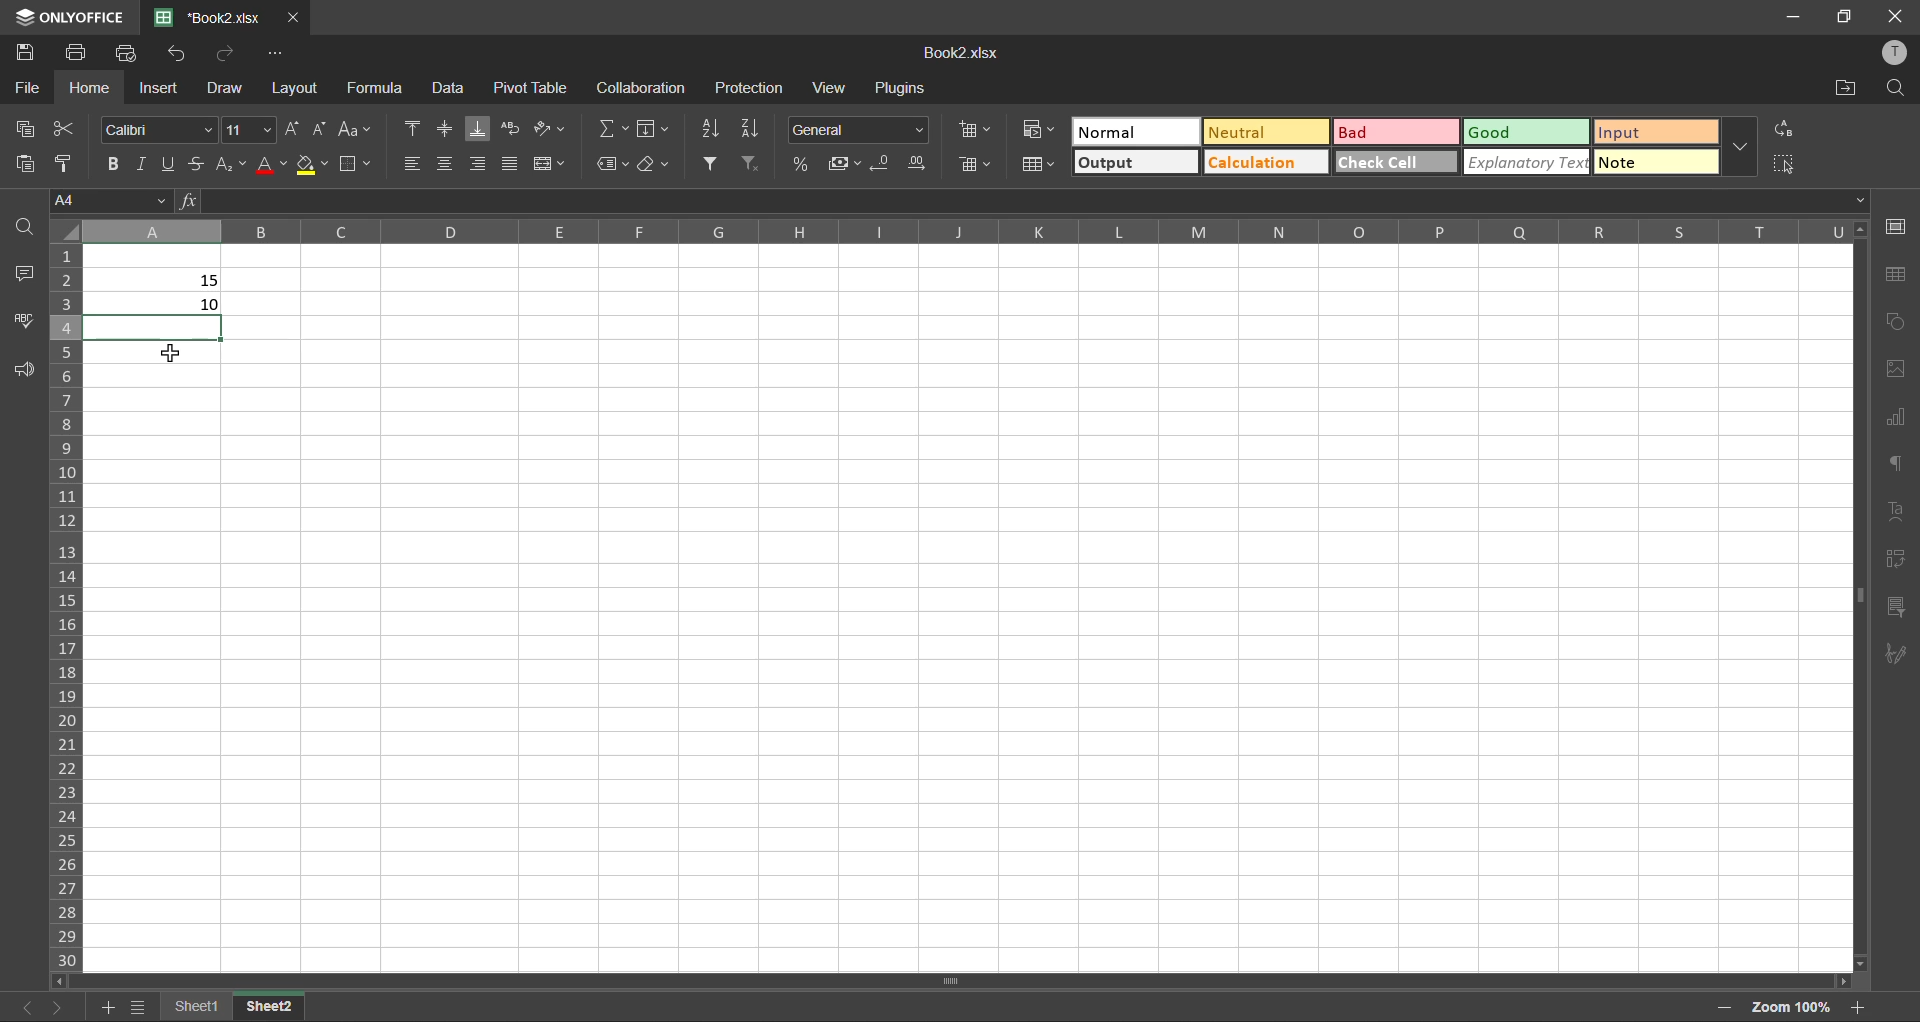 This screenshot has height=1022, width=1920. What do you see at coordinates (865, 129) in the screenshot?
I see `number format` at bounding box center [865, 129].